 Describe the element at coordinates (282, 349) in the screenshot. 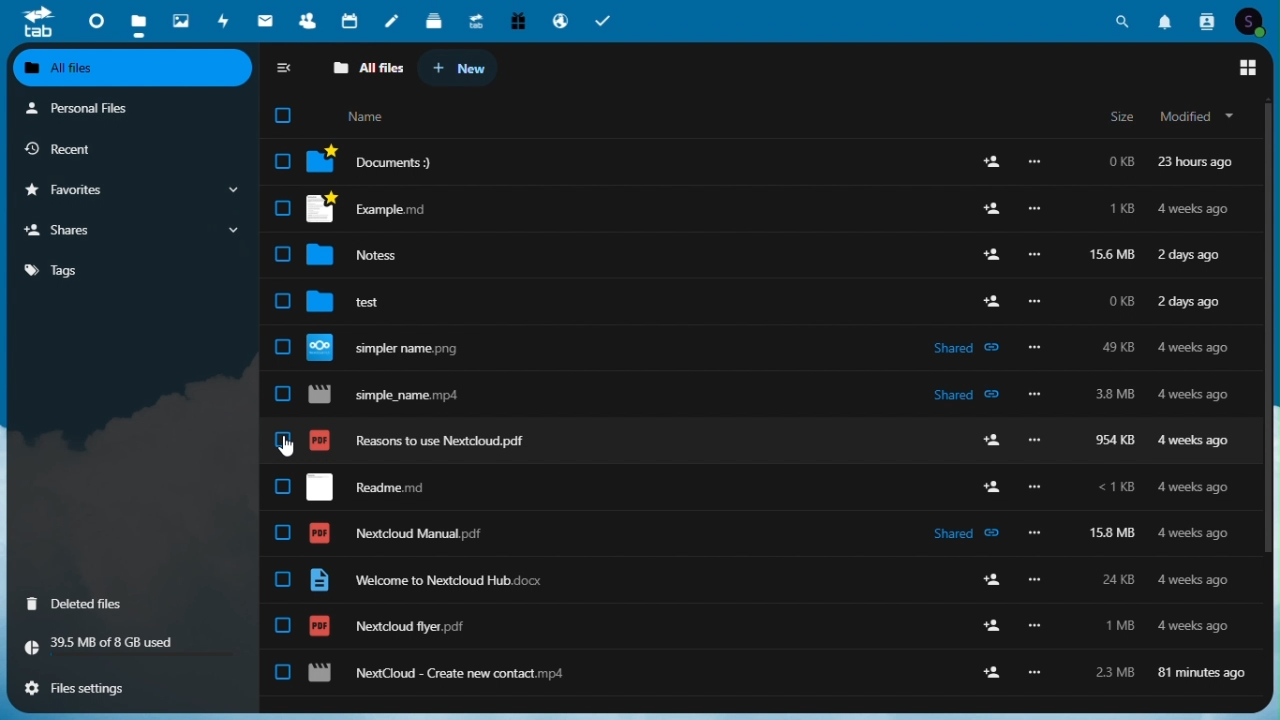

I see `checkbox` at that location.